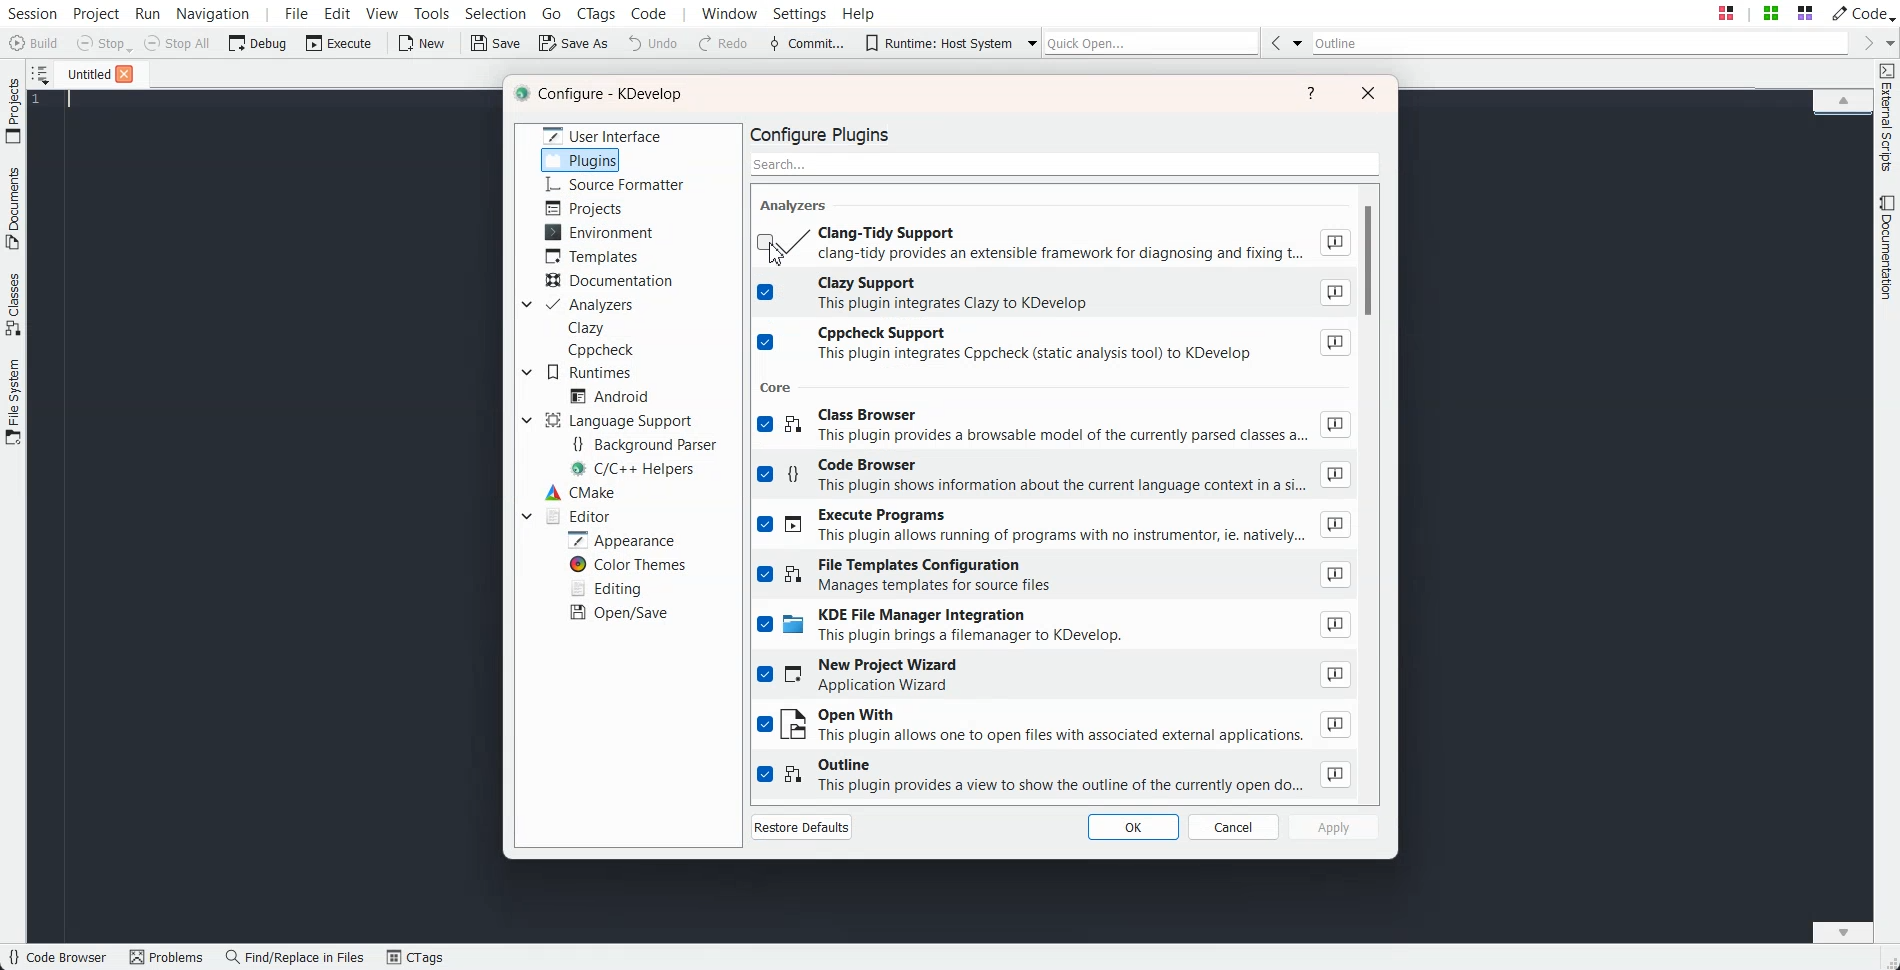  What do you see at coordinates (603, 95) in the screenshot?
I see `Text` at bounding box center [603, 95].